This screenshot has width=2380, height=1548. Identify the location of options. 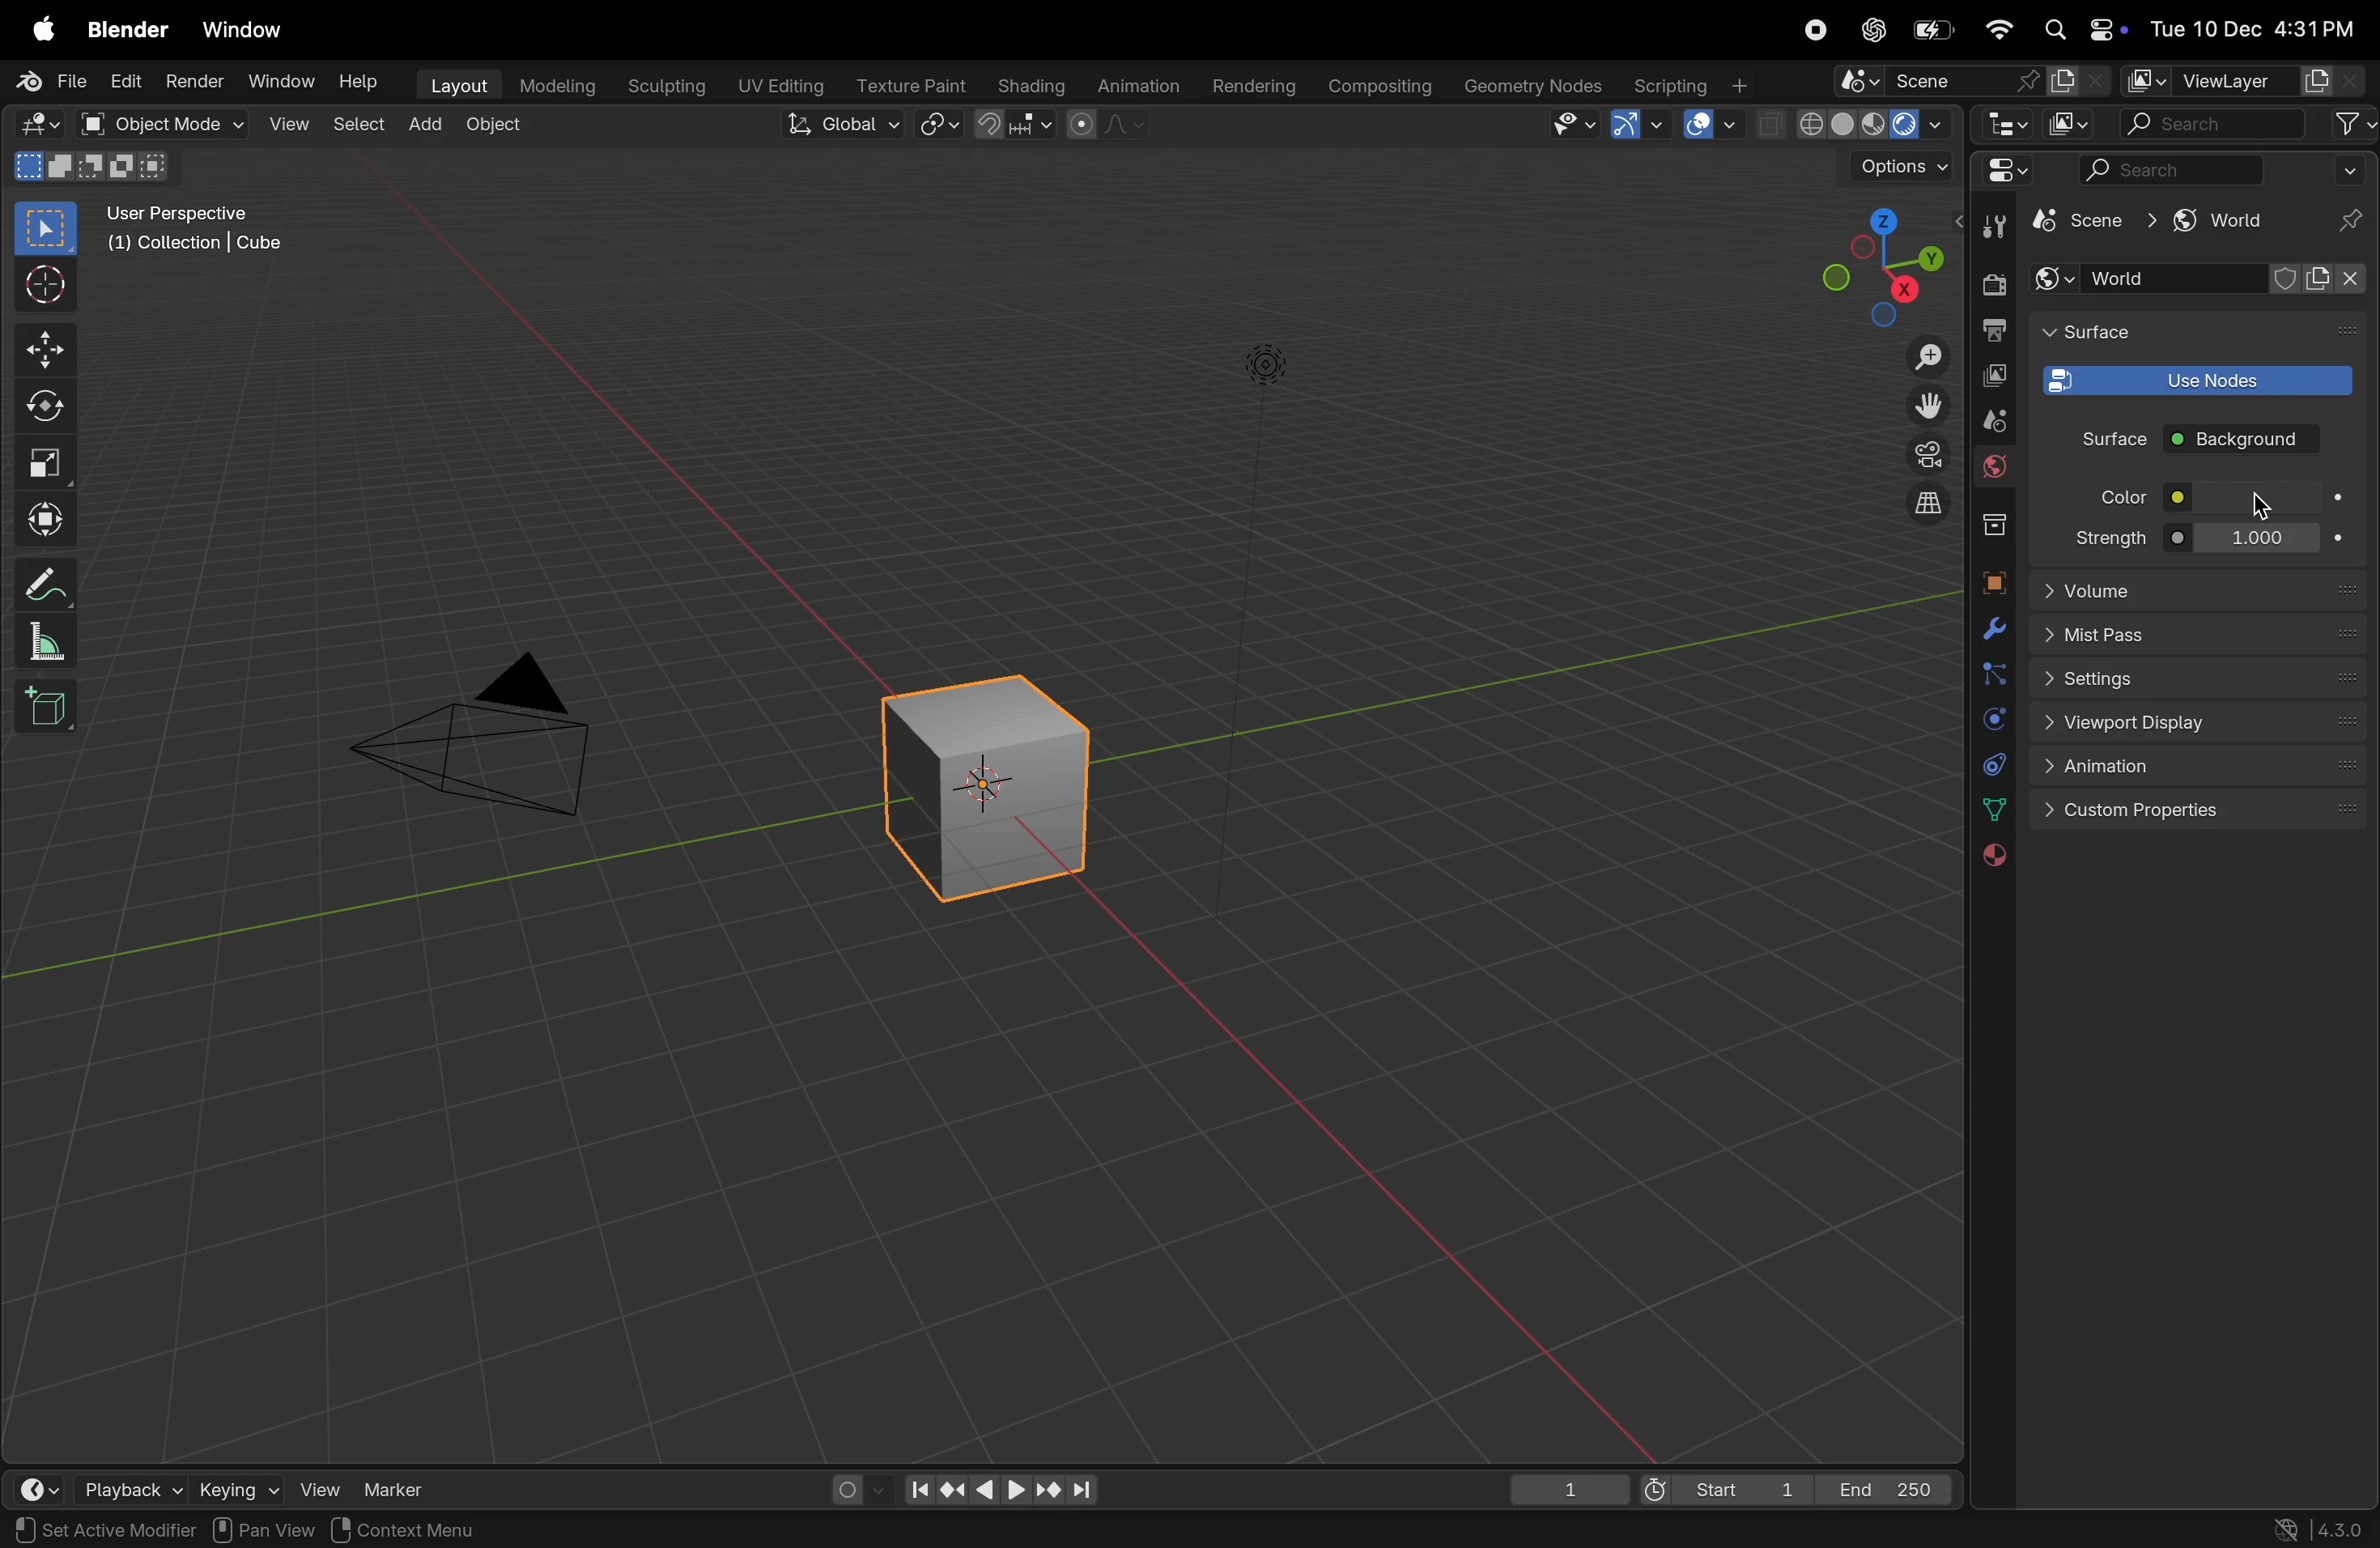
(1888, 172).